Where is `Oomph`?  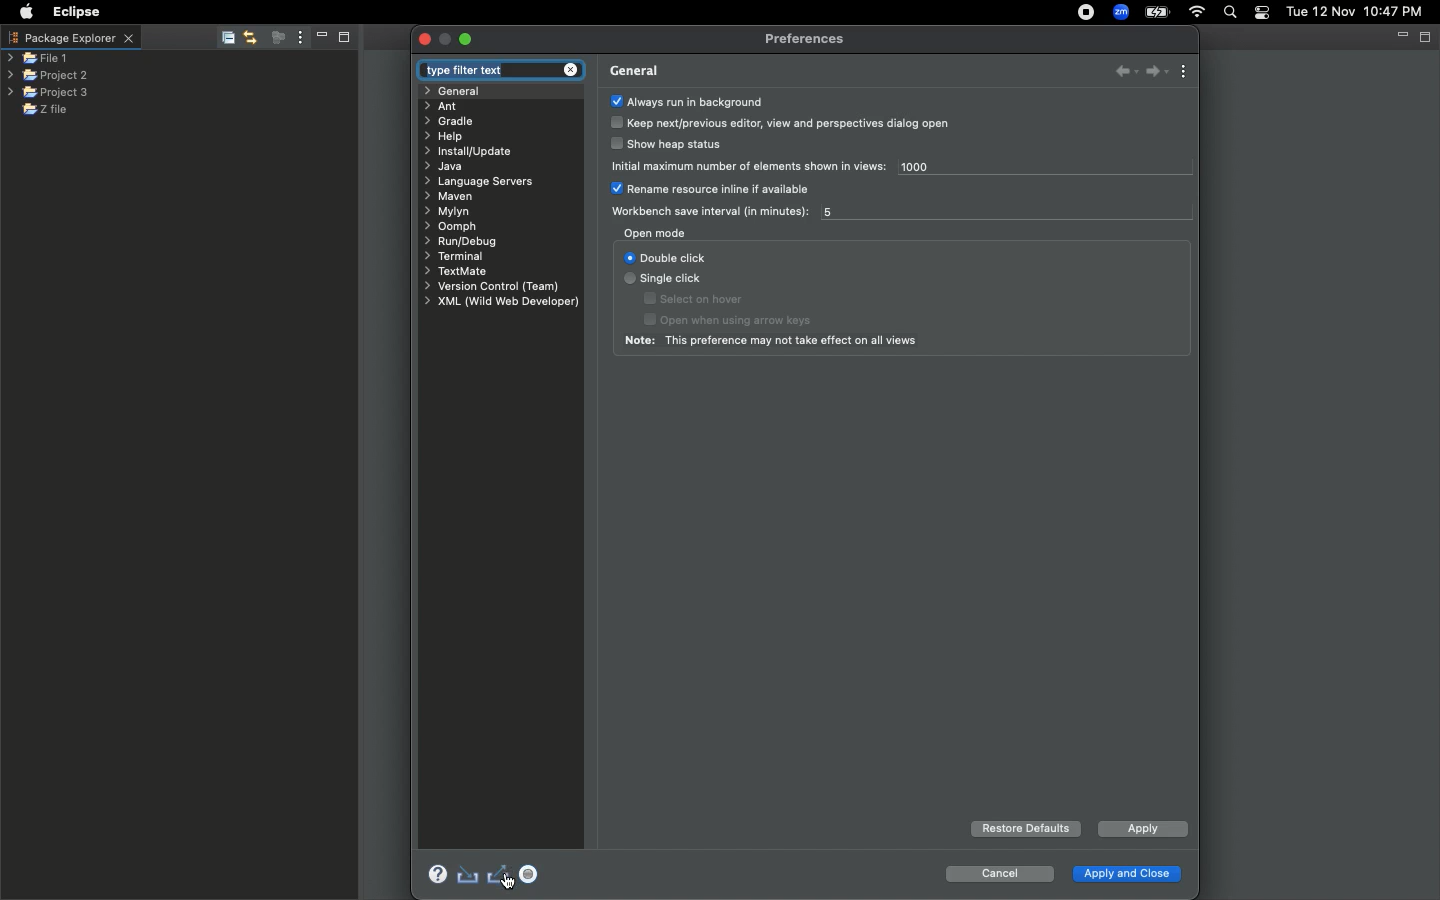
Oomph is located at coordinates (453, 228).